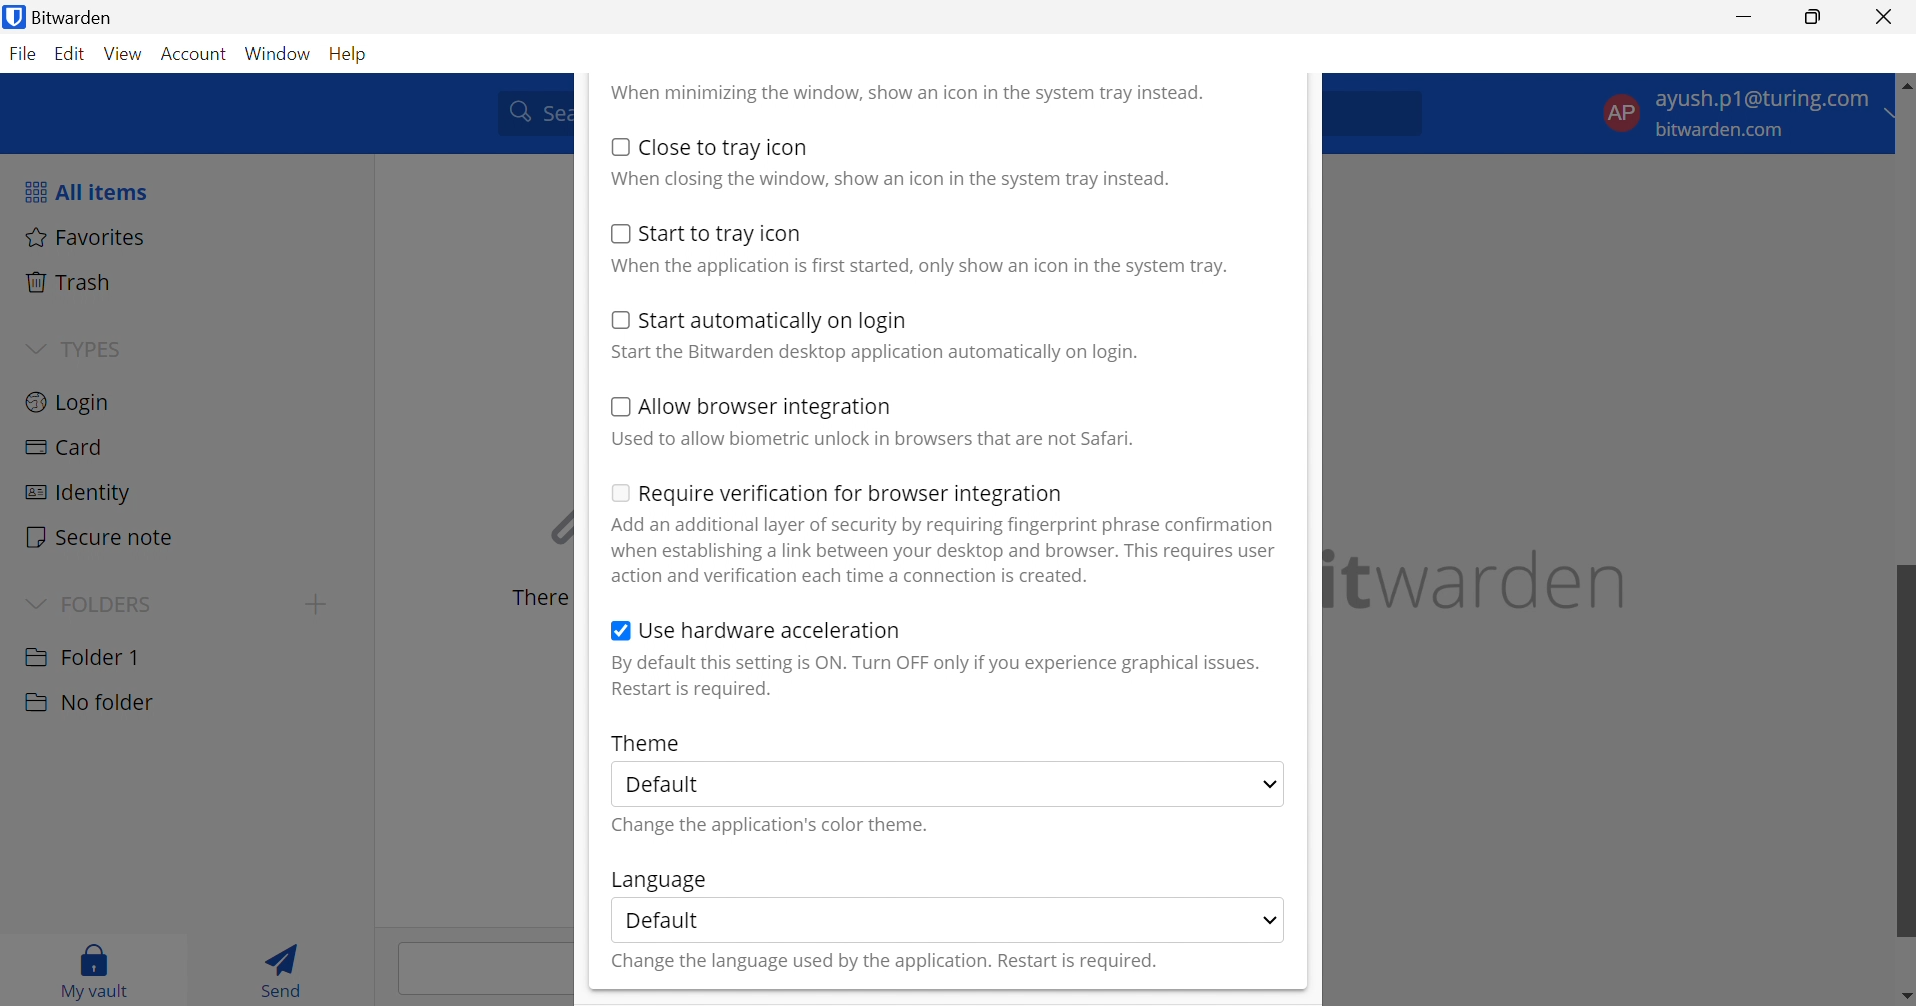 Image resolution: width=1916 pixels, height=1006 pixels. I want to click on bitwarden.com, so click(1725, 131).